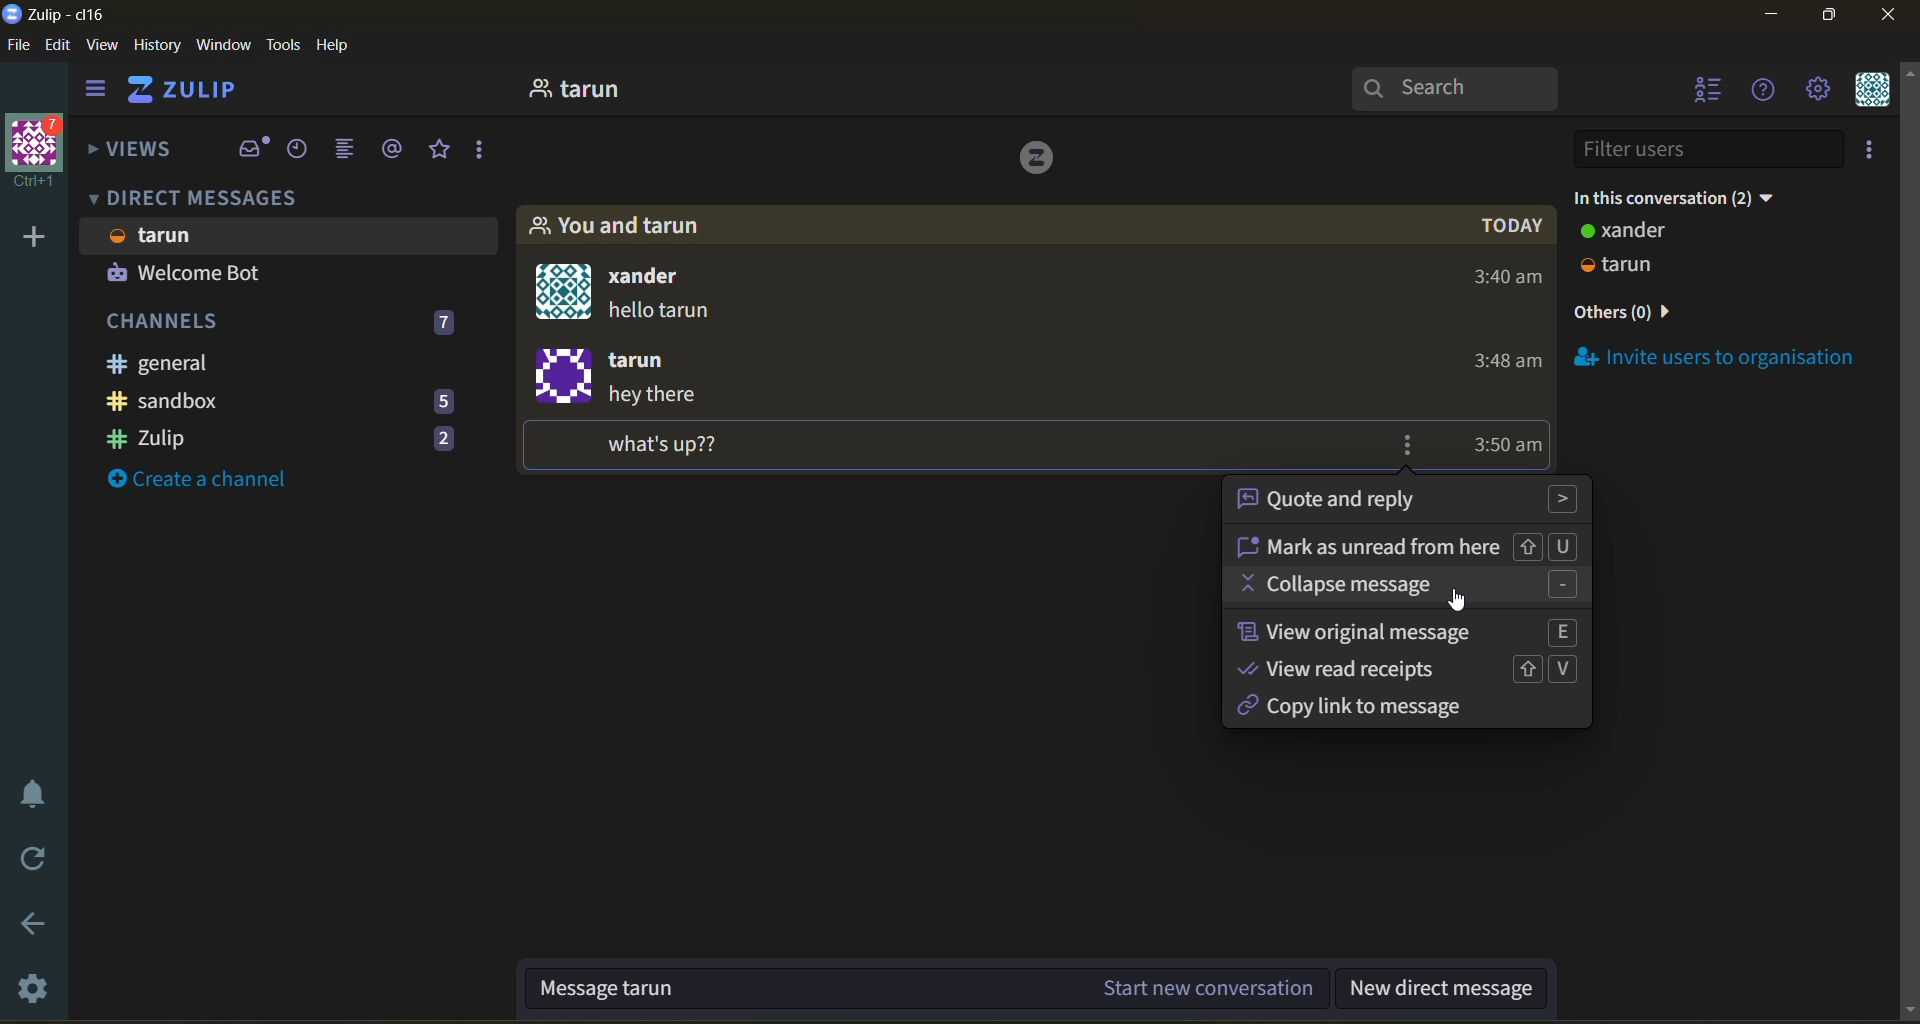  What do you see at coordinates (1775, 15) in the screenshot?
I see `minimize` at bounding box center [1775, 15].